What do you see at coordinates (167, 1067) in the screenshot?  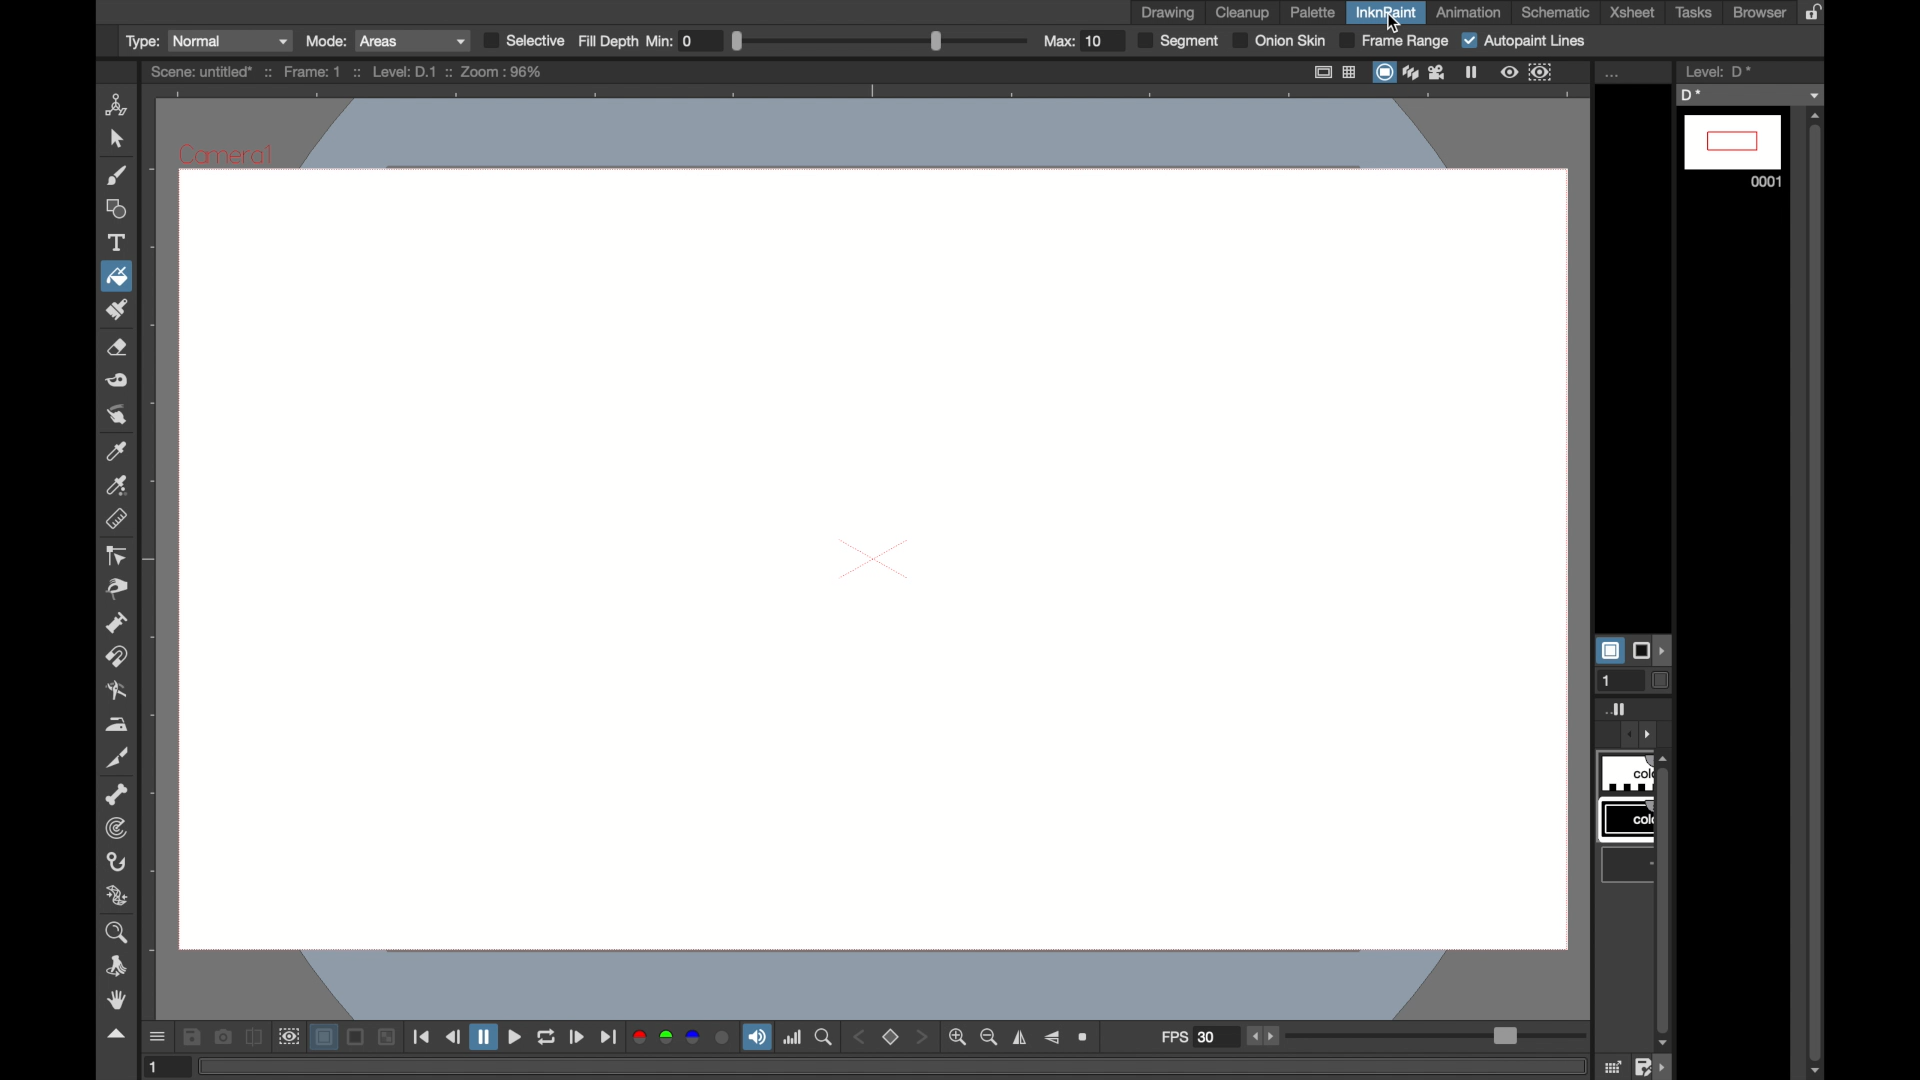 I see `1` at bounding box center [167, 1067].